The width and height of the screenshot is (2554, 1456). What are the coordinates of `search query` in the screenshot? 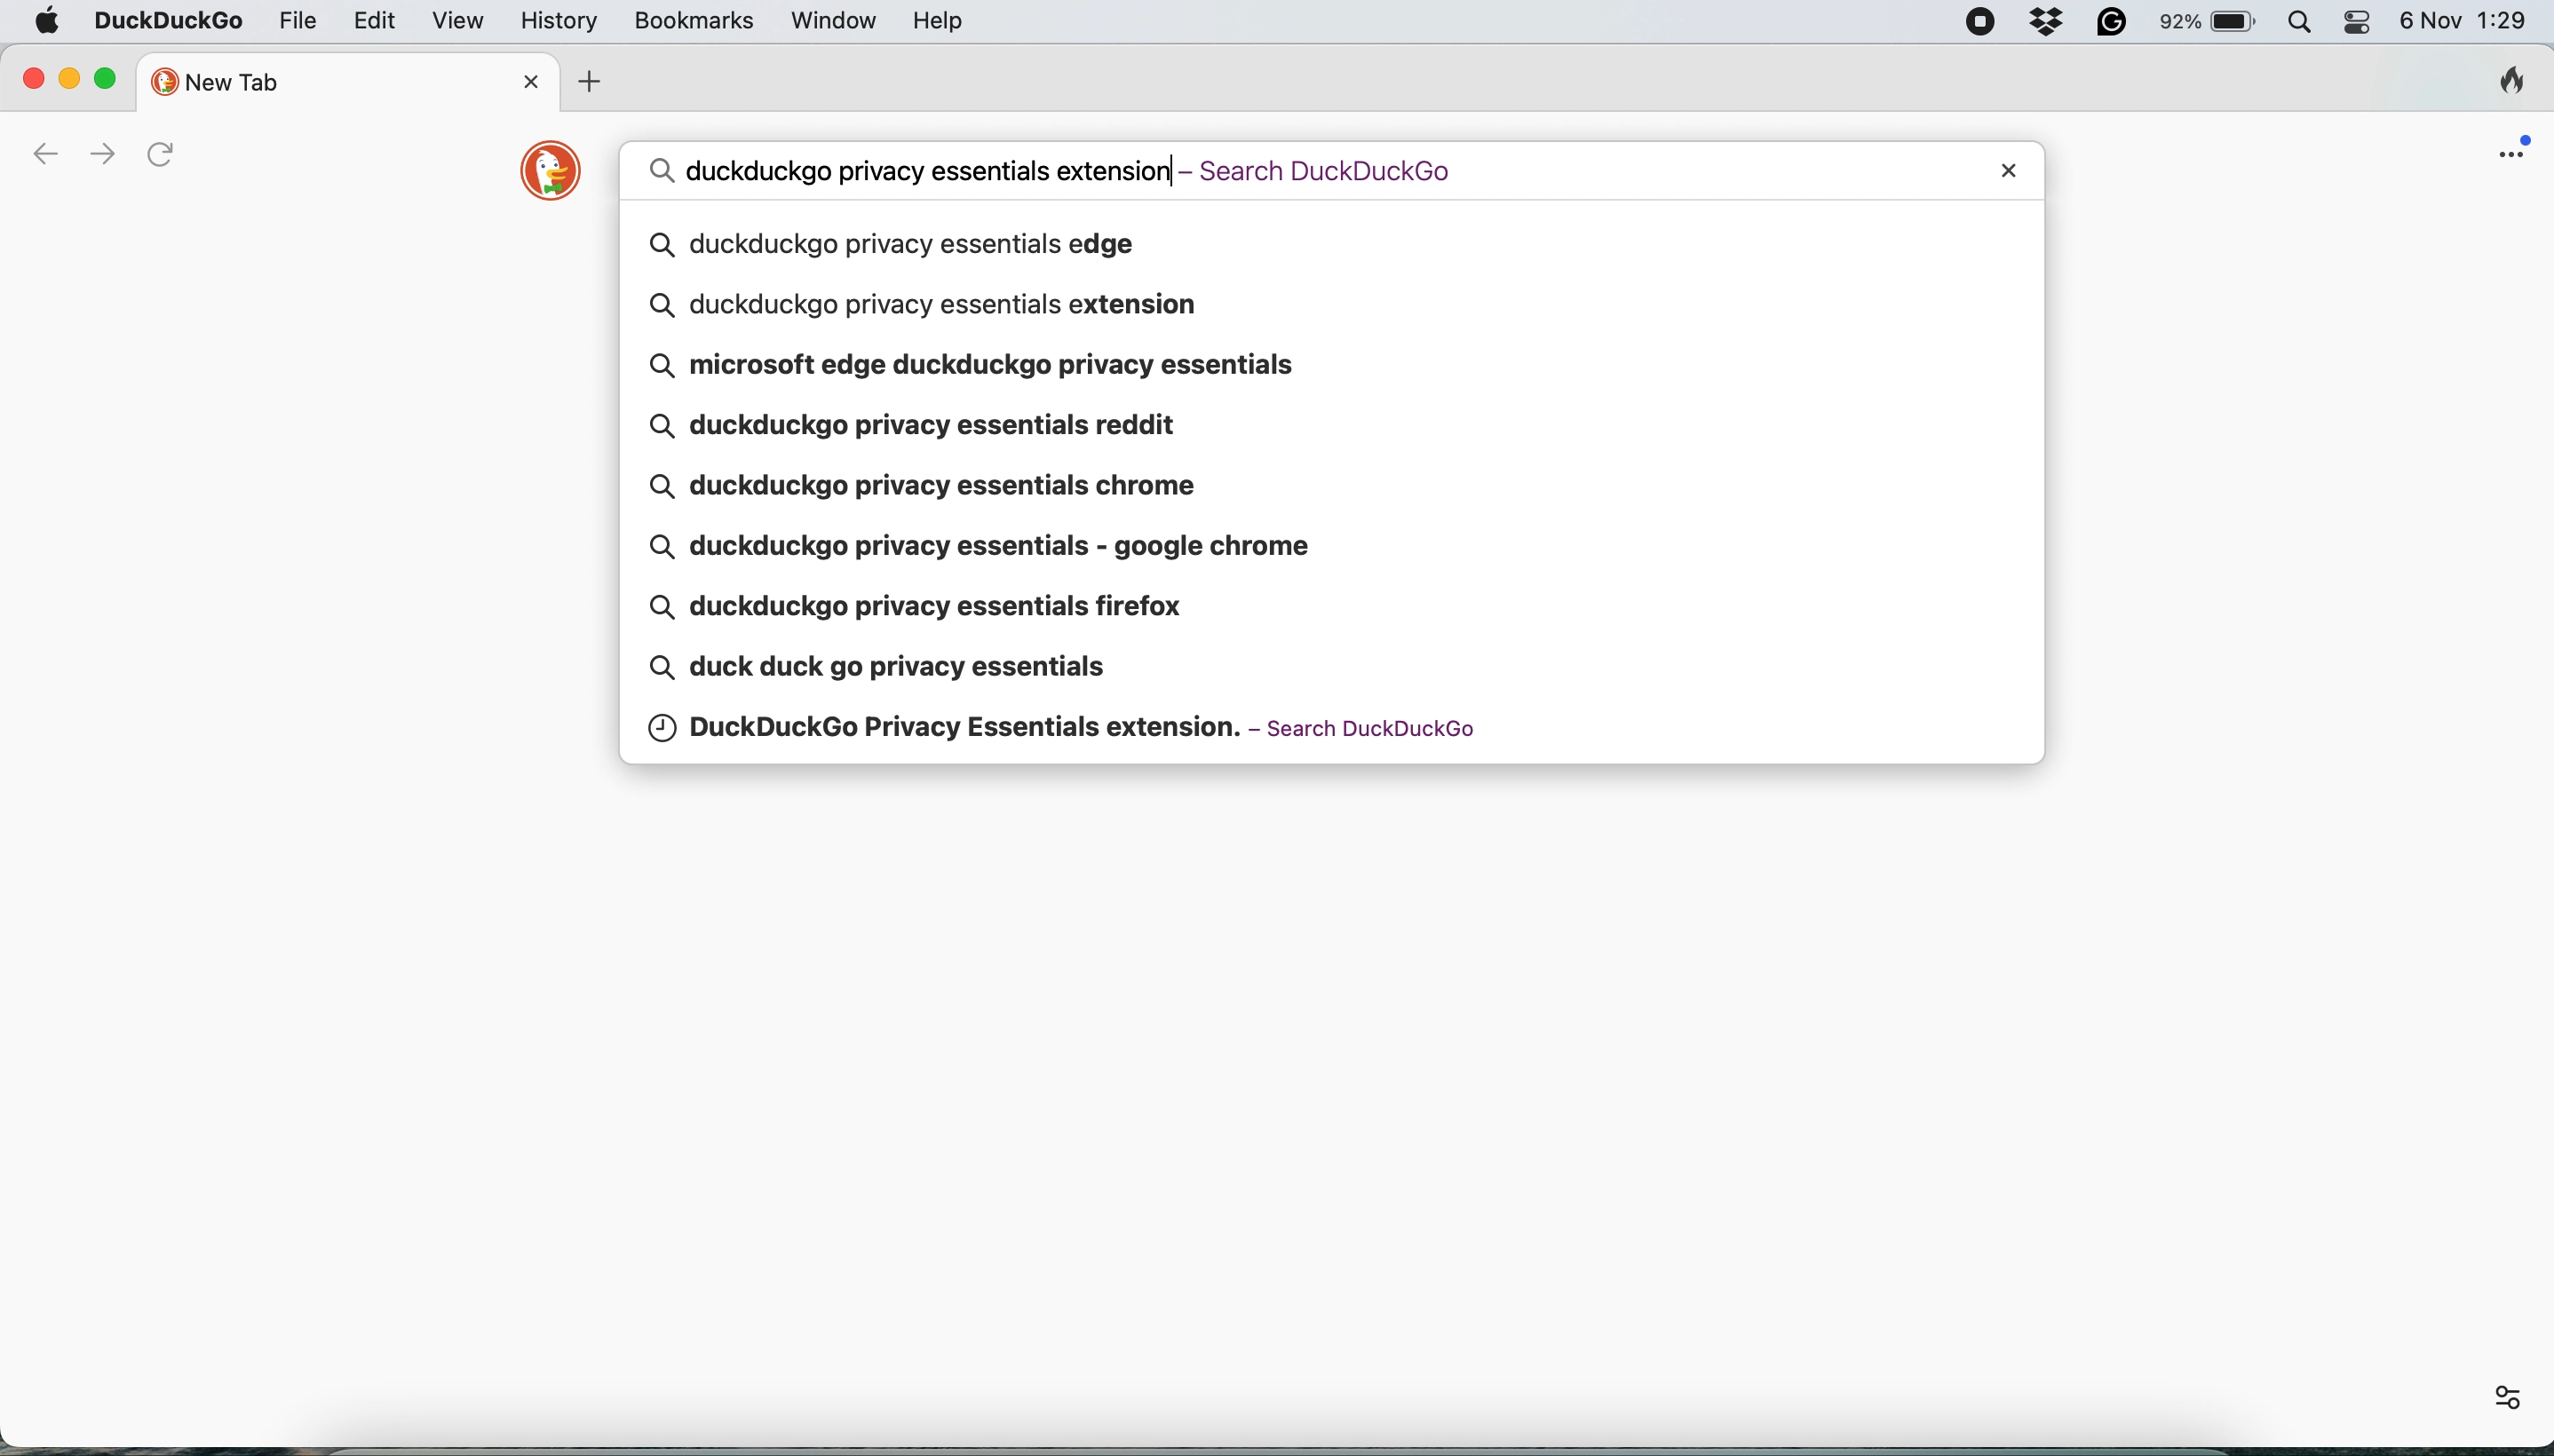 It's located at (1081, 170).